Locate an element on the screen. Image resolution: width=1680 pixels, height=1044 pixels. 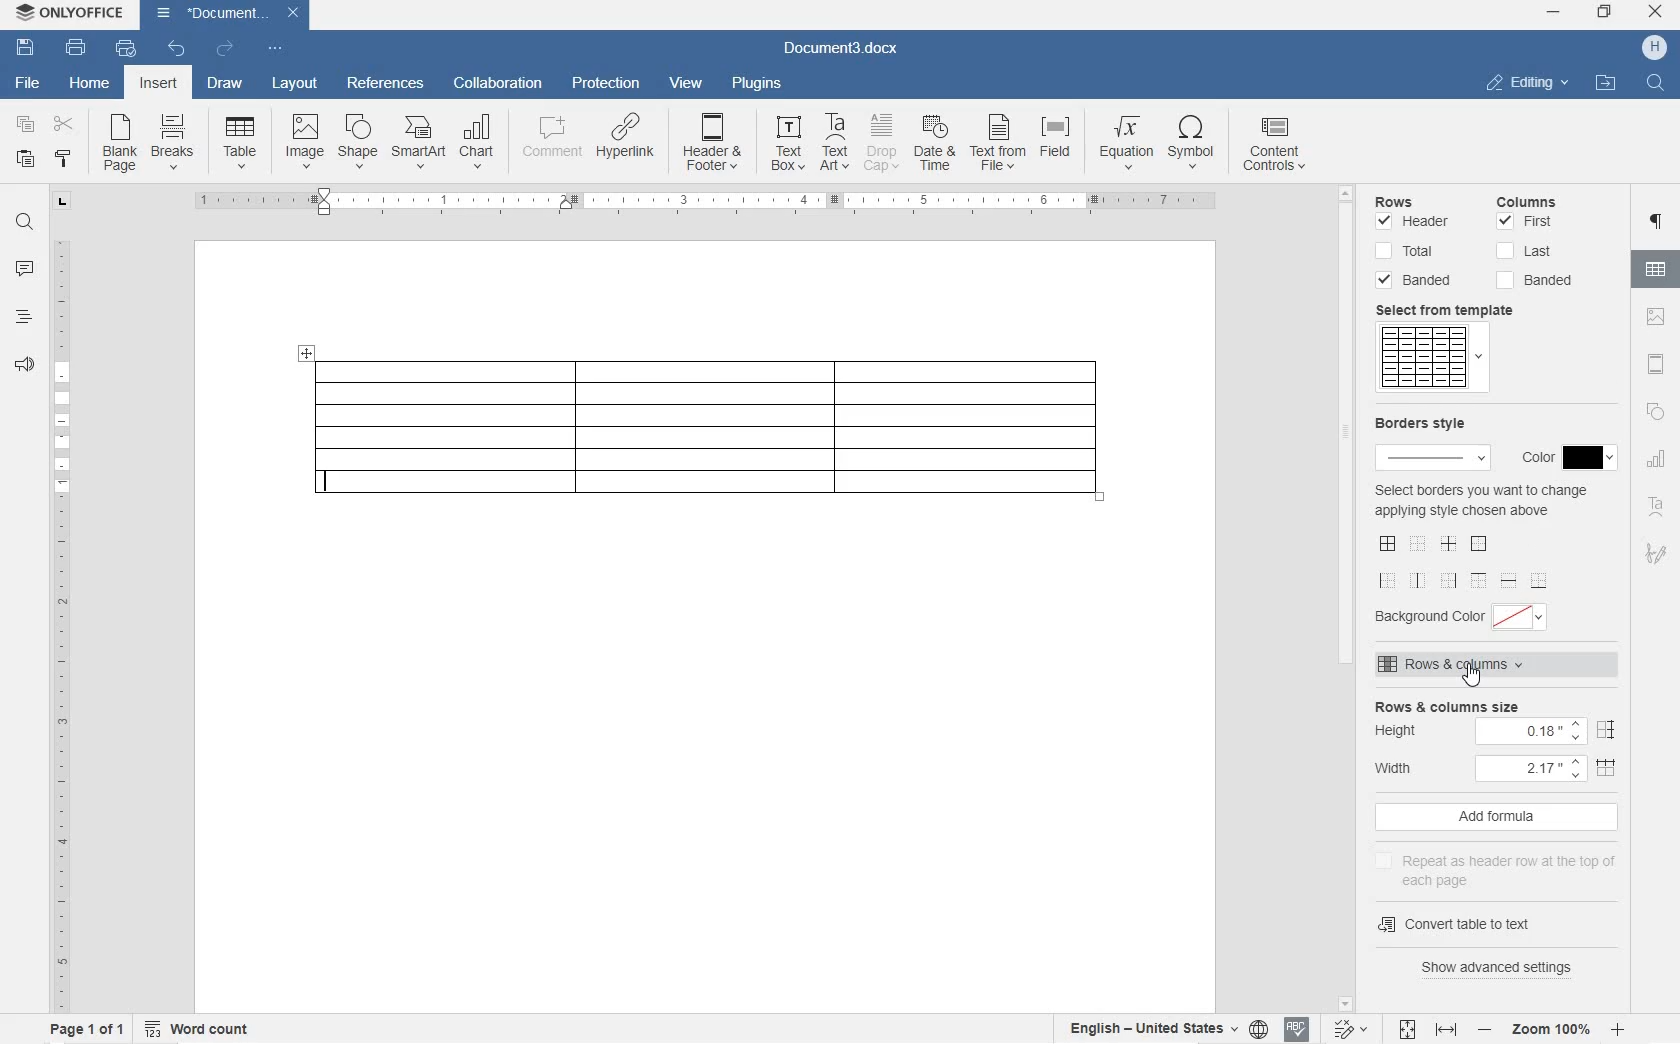
Banded is located at coordinates (1534, 281).